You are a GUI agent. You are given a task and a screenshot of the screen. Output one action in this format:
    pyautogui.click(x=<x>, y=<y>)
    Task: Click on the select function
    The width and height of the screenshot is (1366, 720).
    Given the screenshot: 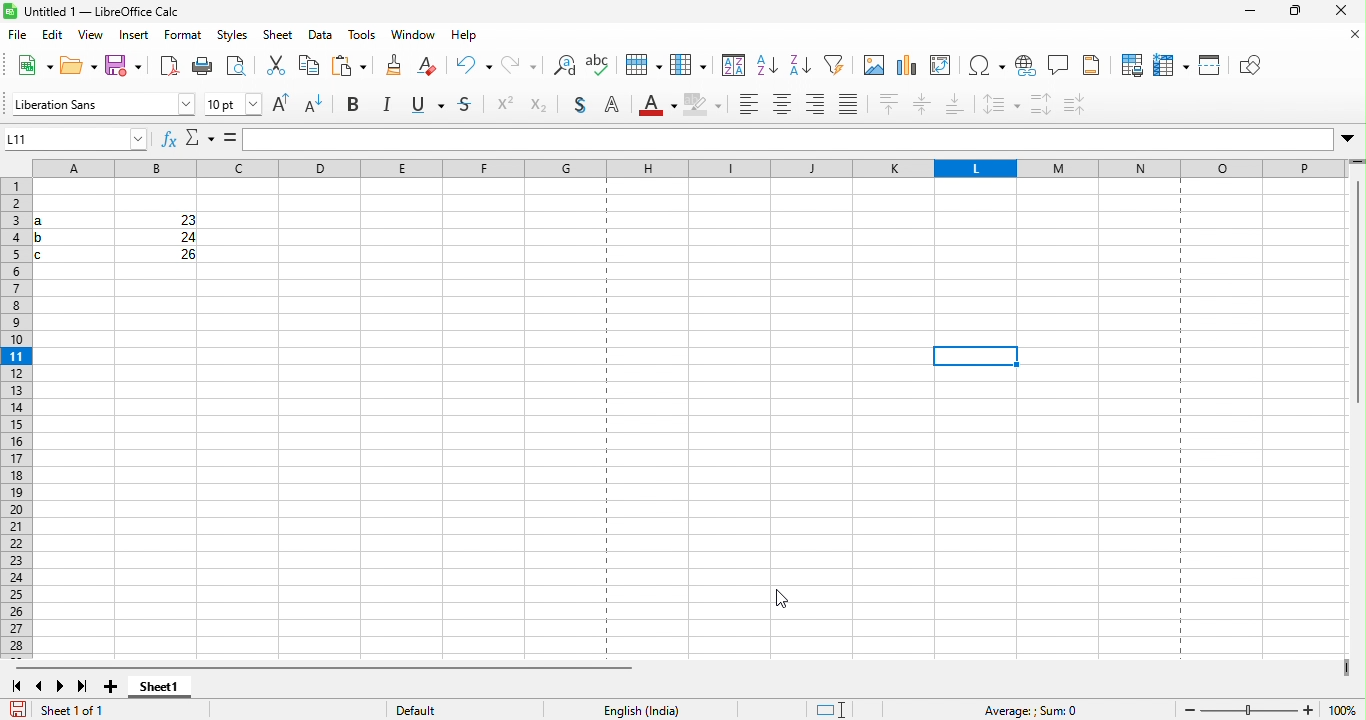 What is the action you would take?
    pyautogui.click(x=201, y=141)
    